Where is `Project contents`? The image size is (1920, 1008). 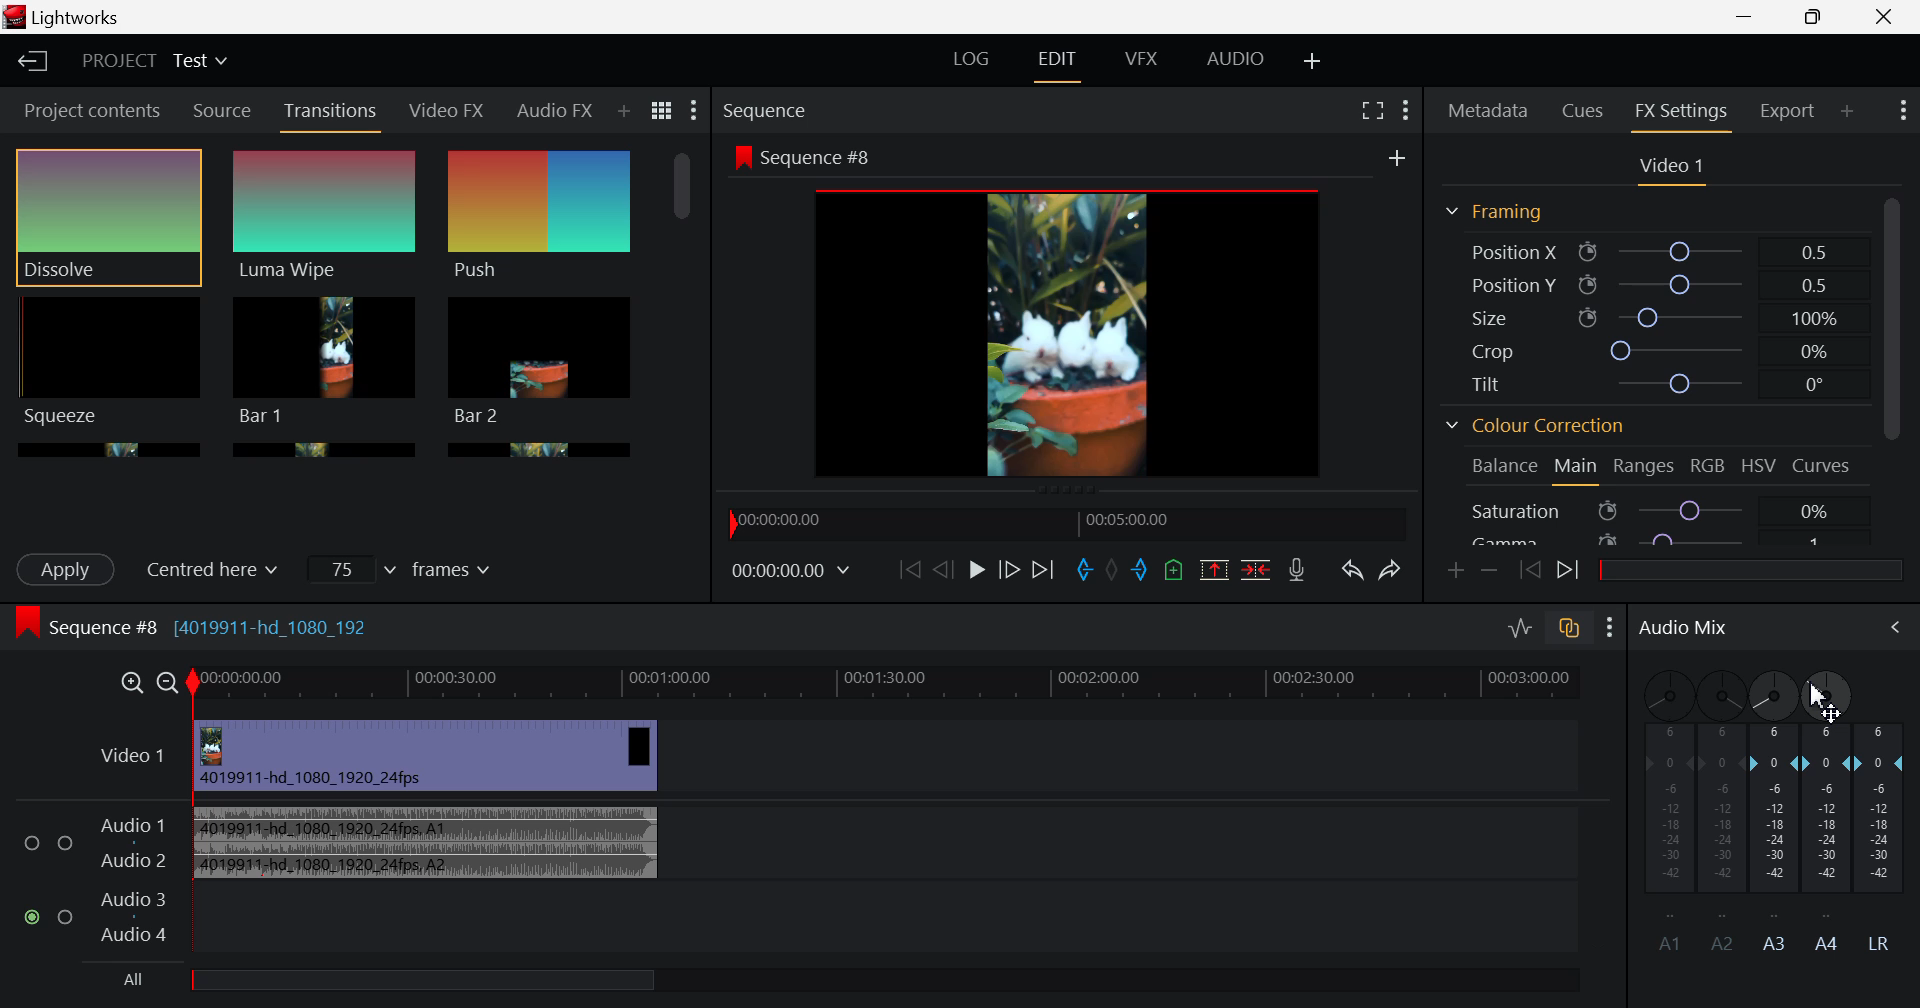 Project contents is located at coordinates (84, 109).